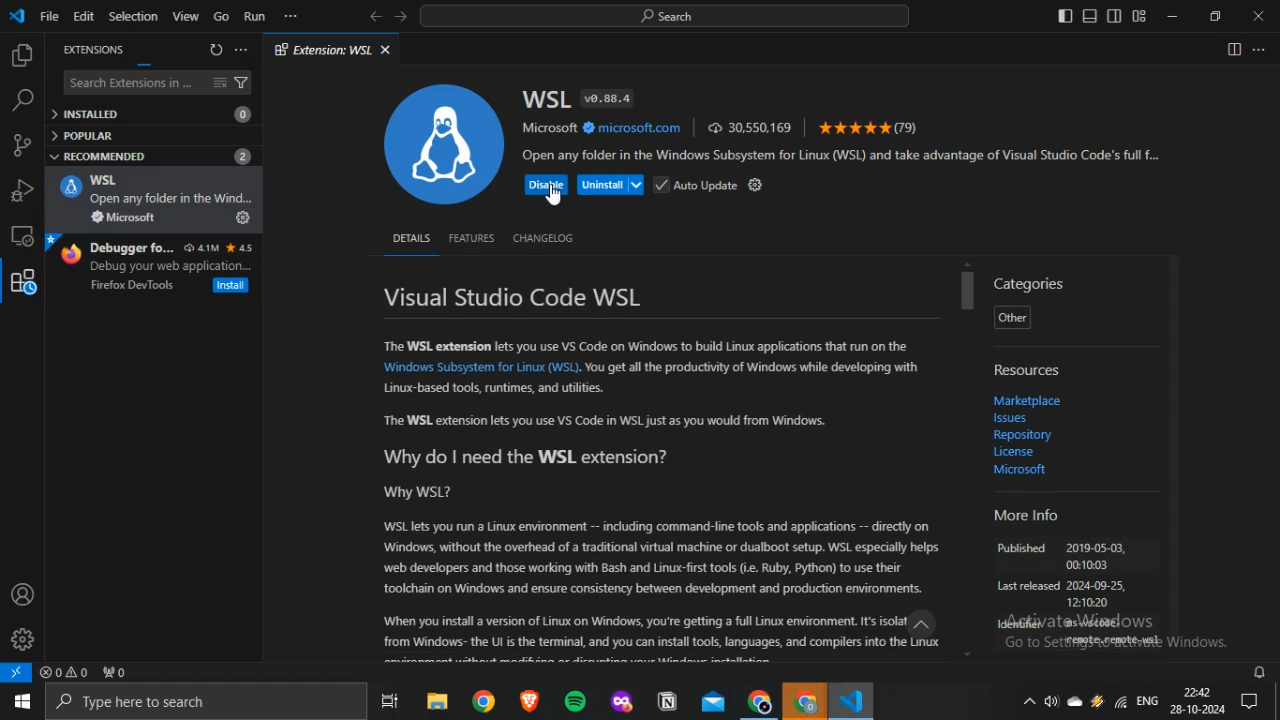 This screenshot has width=1280, height=720. I want to click on clear, so click(219, 82).